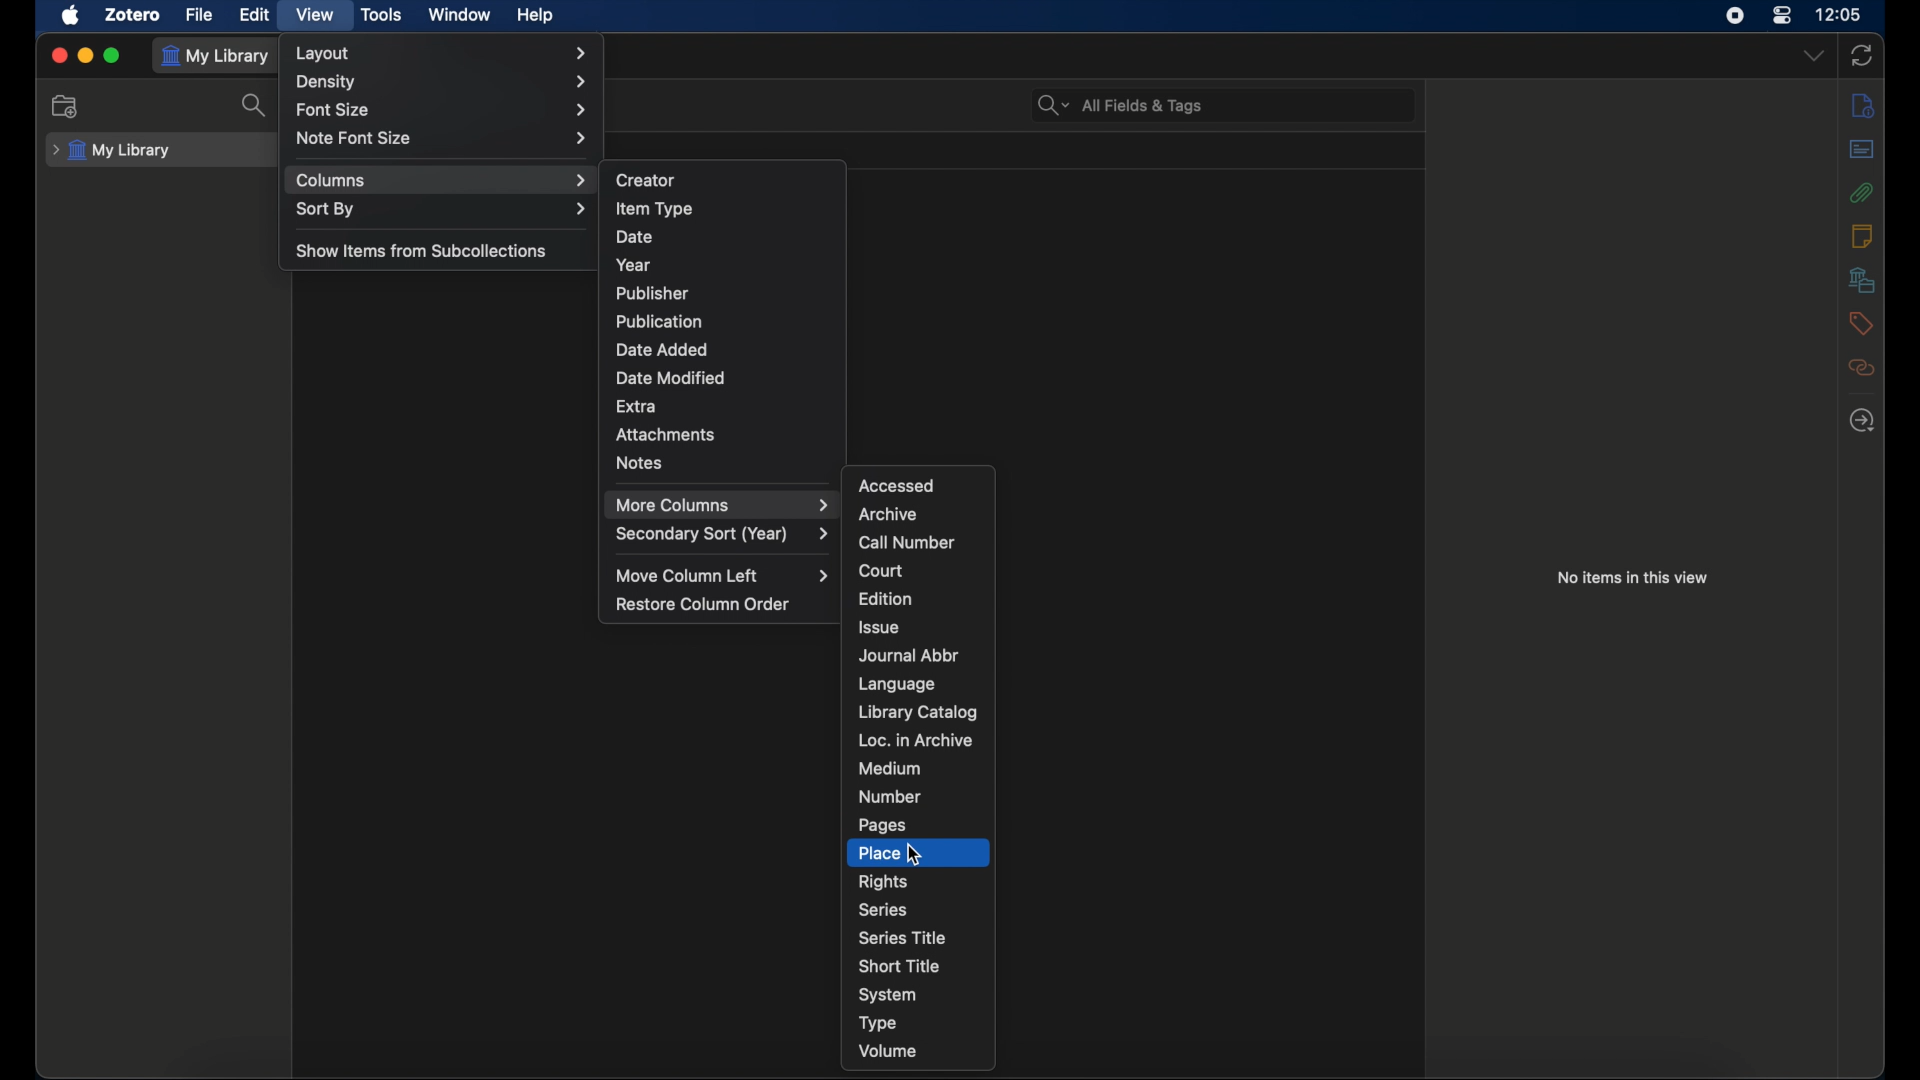 This screenshot has width=1920, height=1080. Describe the element at coordinates (1862, 105) in the screenshot. I see `info` at that location.